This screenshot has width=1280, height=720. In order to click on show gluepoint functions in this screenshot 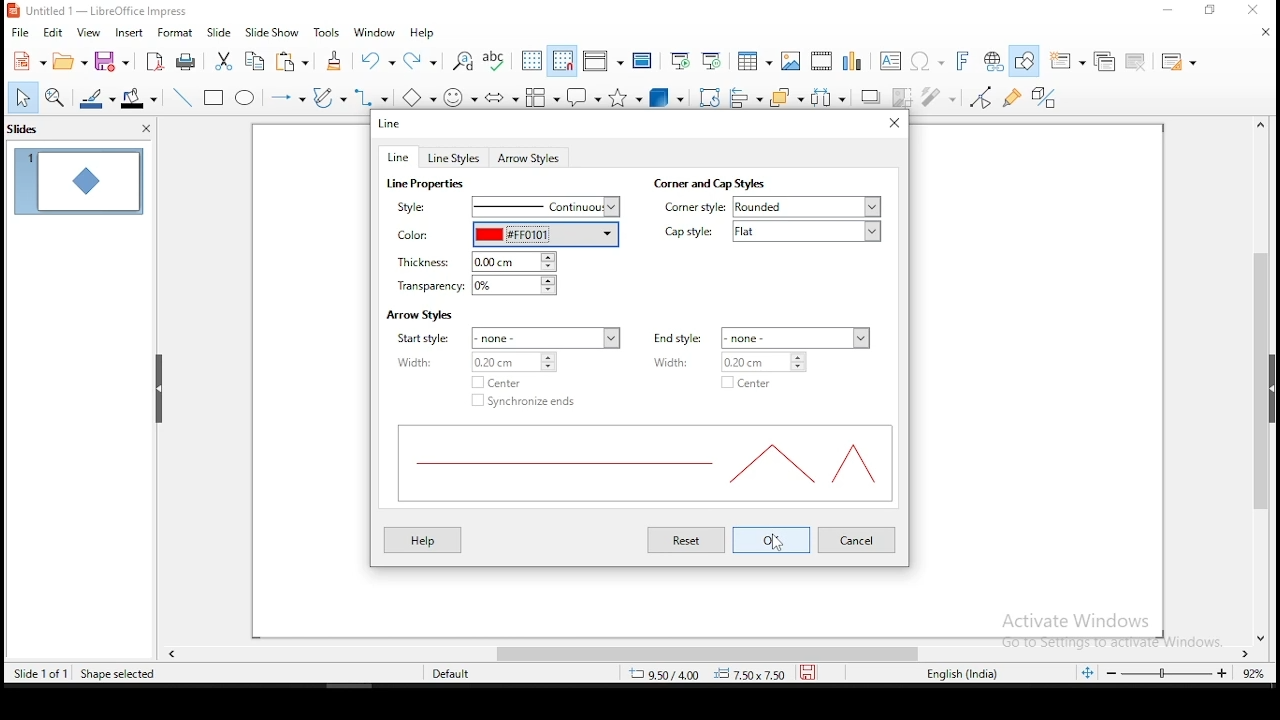, I will do `click(1013, 98)`.